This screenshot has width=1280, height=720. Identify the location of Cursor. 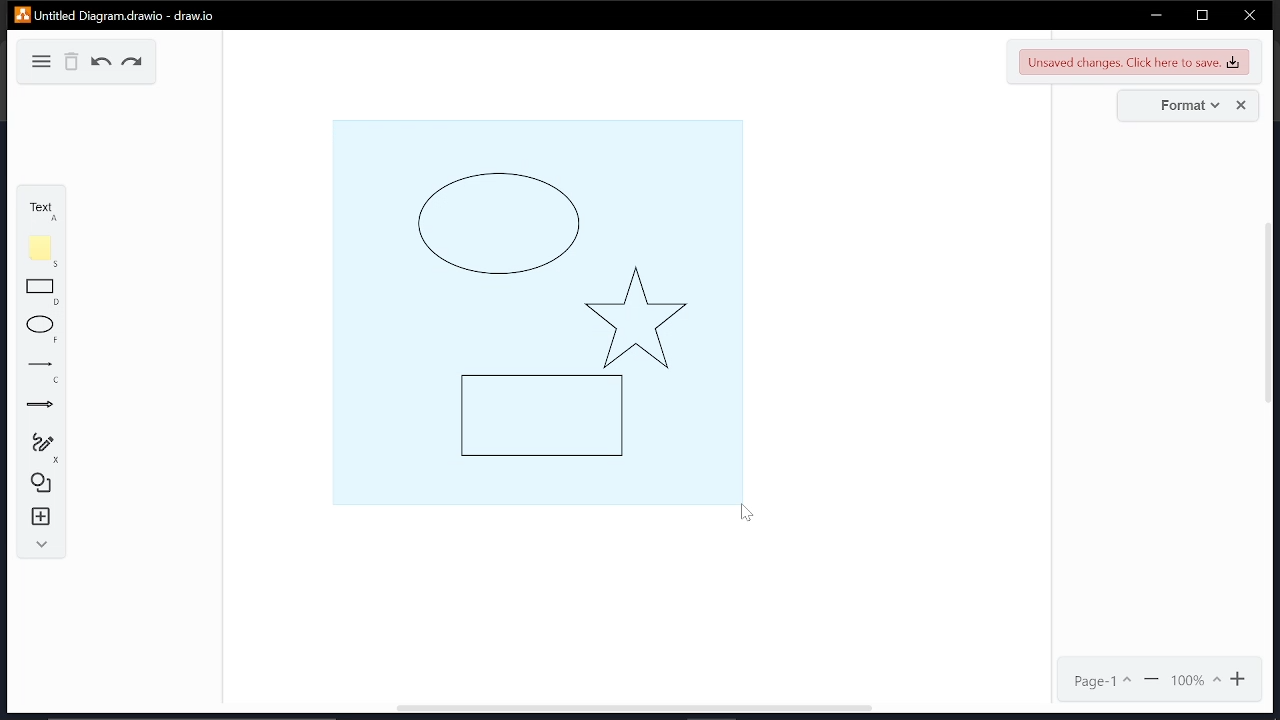
(746, 516).